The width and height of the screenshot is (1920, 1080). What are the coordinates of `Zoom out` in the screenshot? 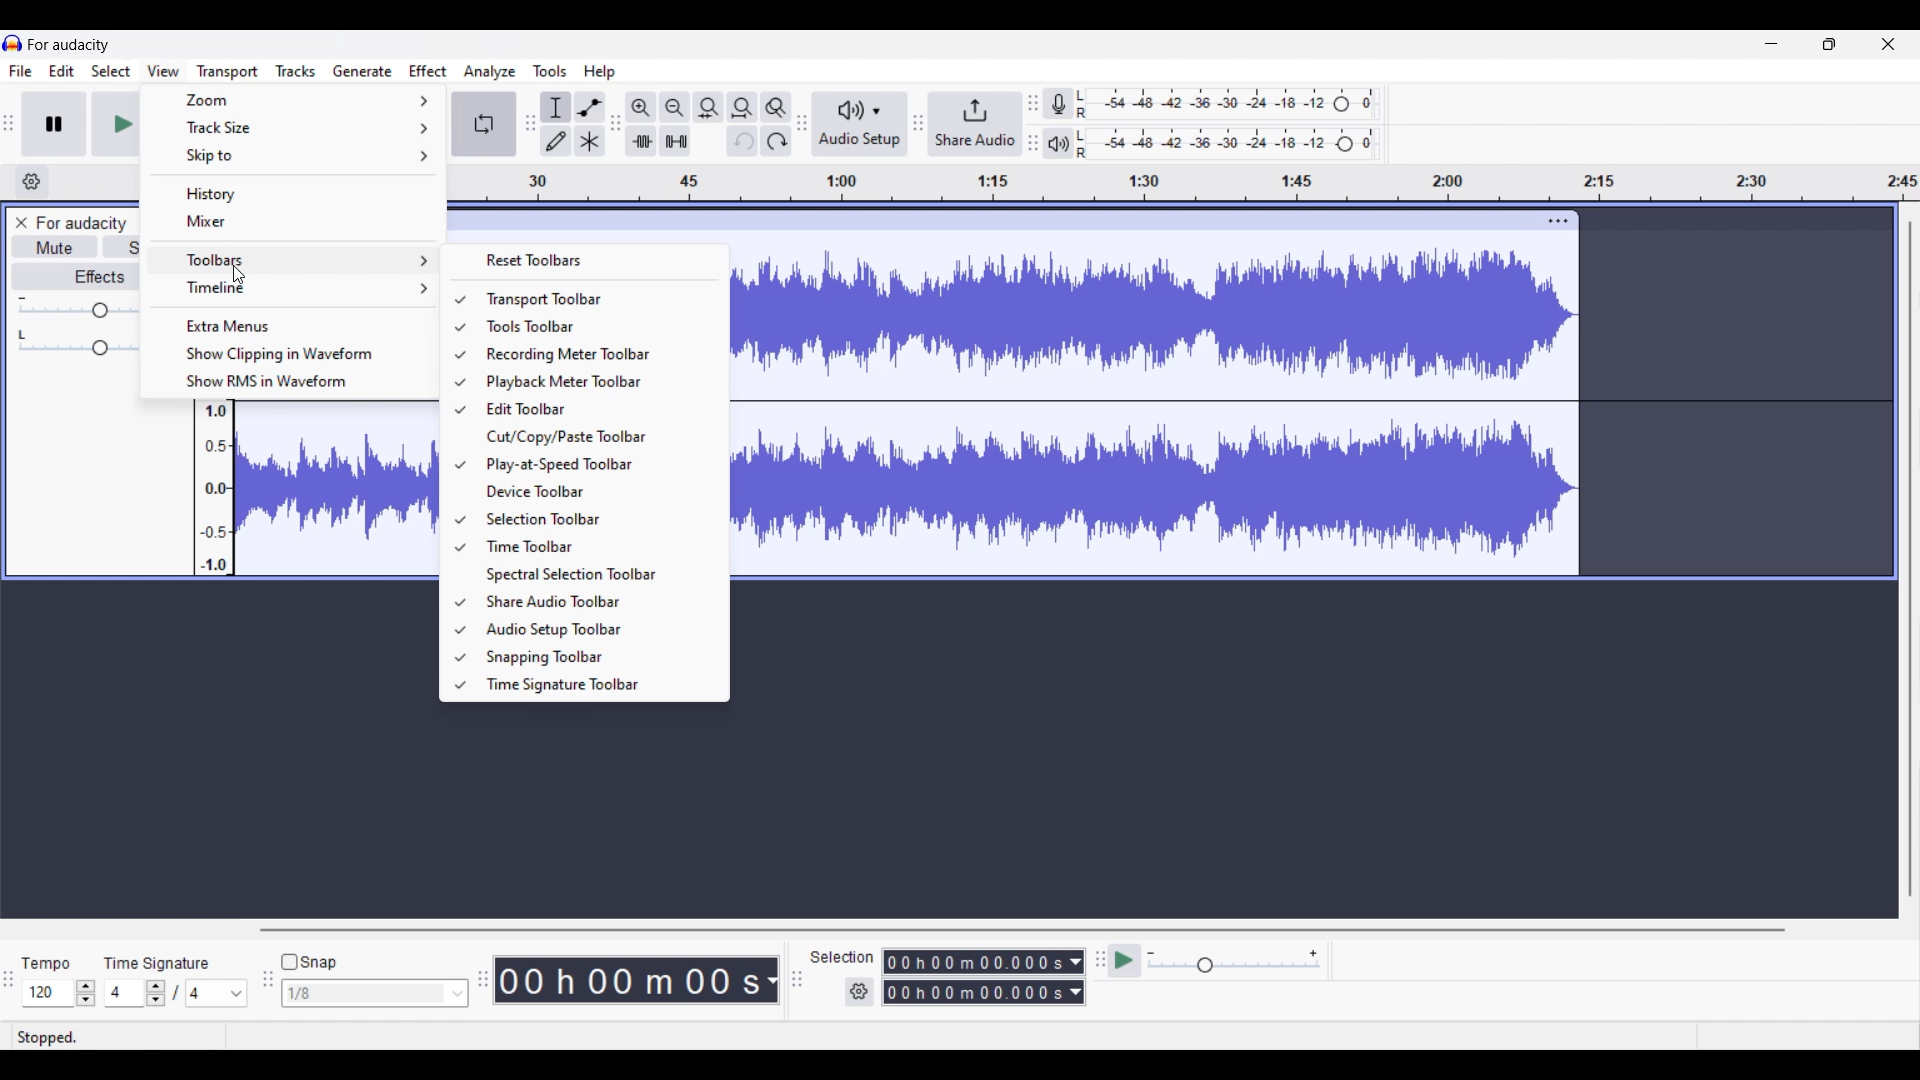 It's located at (674, 108).